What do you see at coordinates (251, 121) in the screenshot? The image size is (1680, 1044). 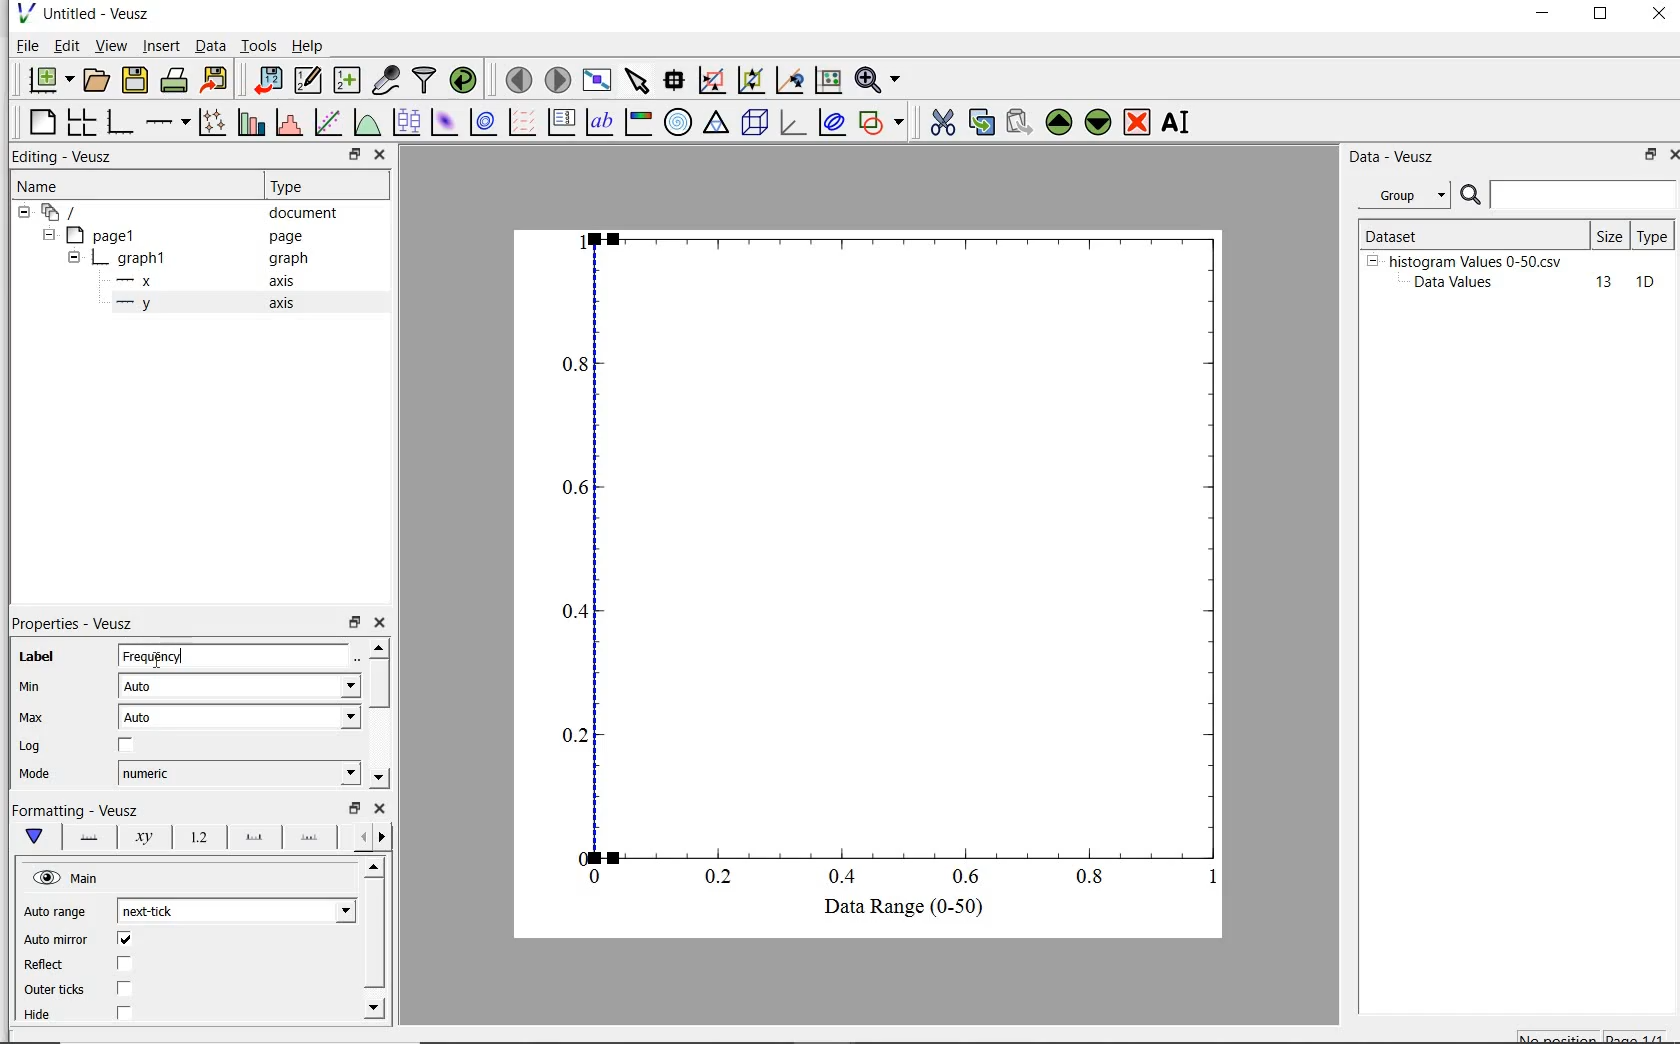 I see `plot bar charts` at bounding box center [251, 121].